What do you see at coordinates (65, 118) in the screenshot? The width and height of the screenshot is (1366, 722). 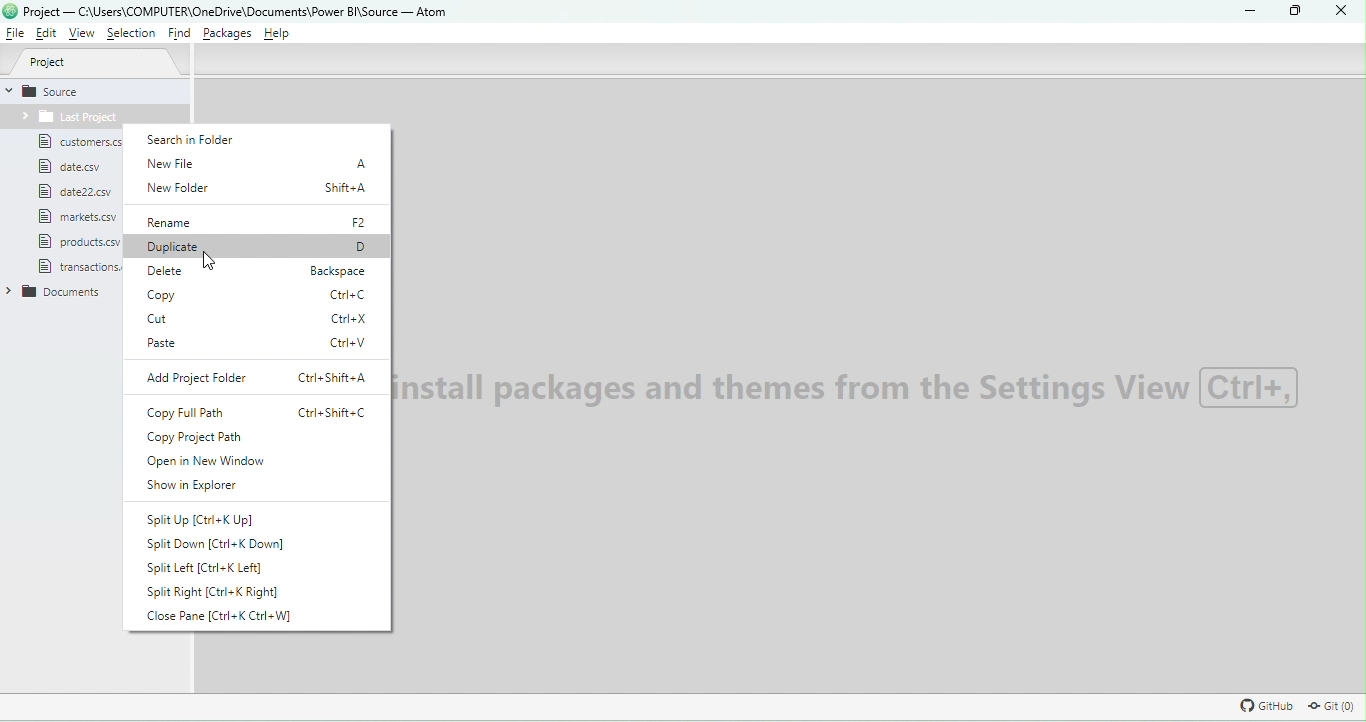 I see `Folder` at bounding box center [65, 118].